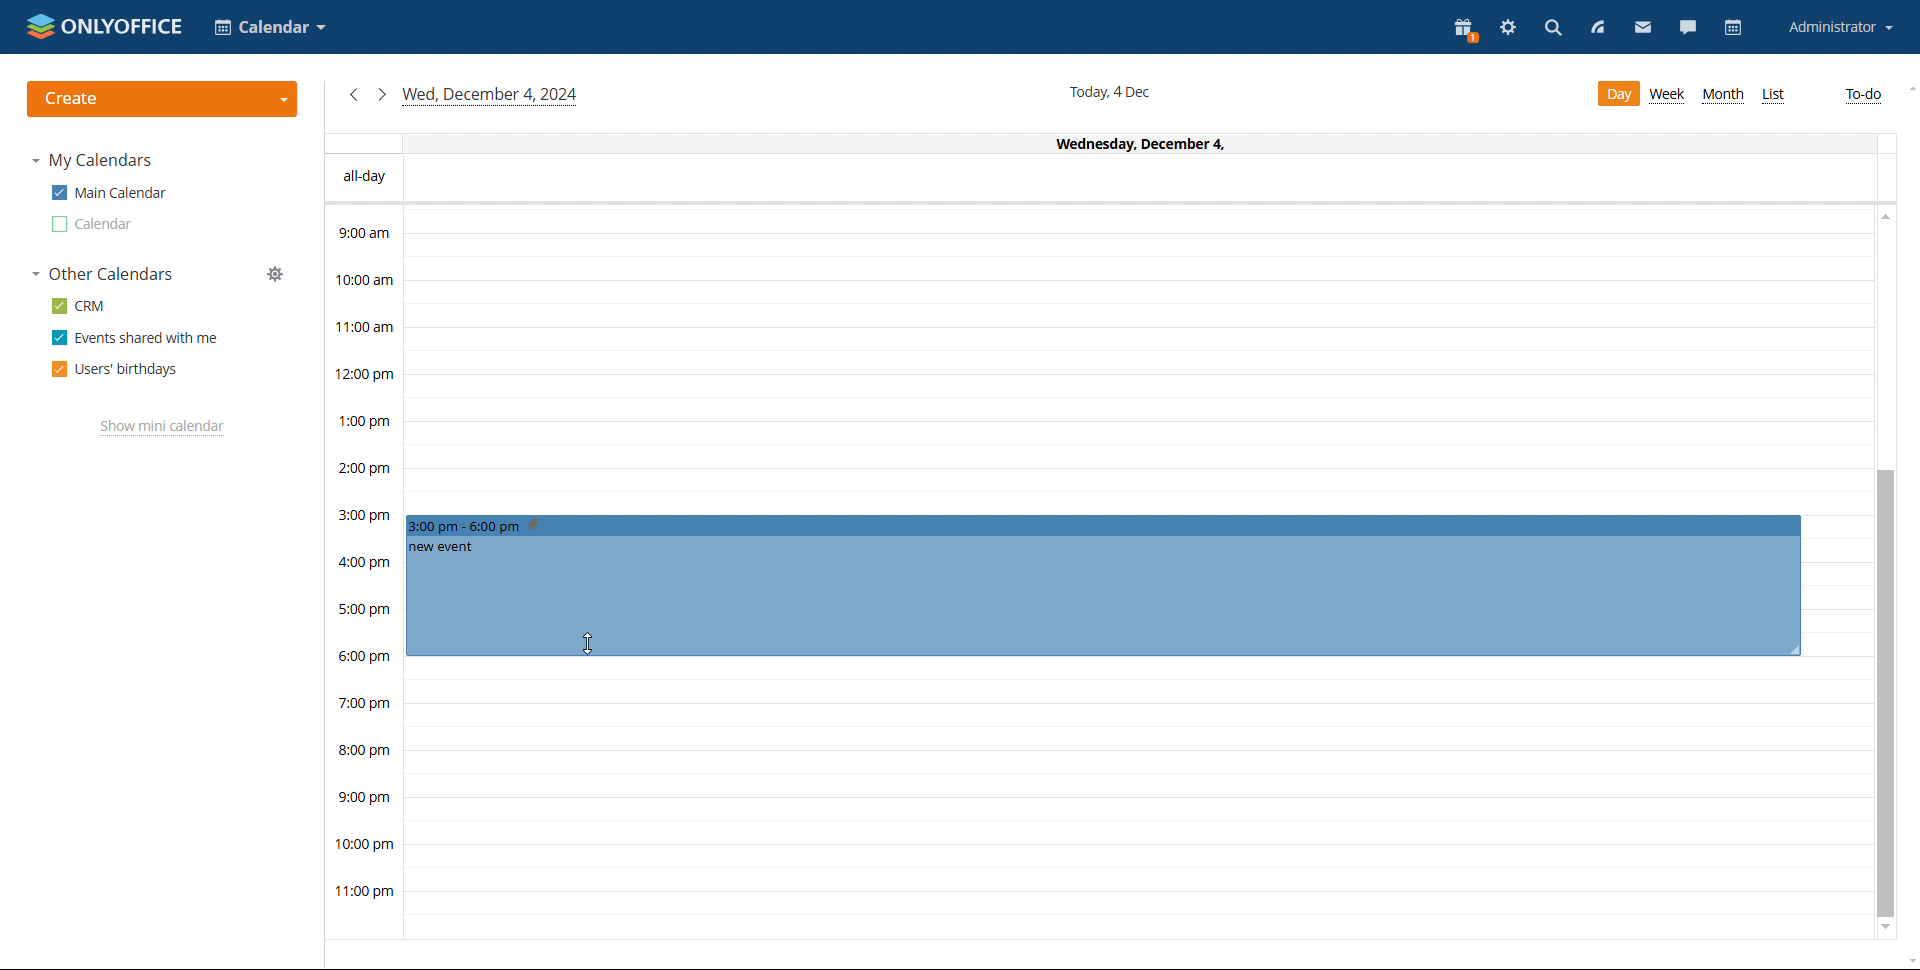  I want to click on all-day events, so click(1100, 179).